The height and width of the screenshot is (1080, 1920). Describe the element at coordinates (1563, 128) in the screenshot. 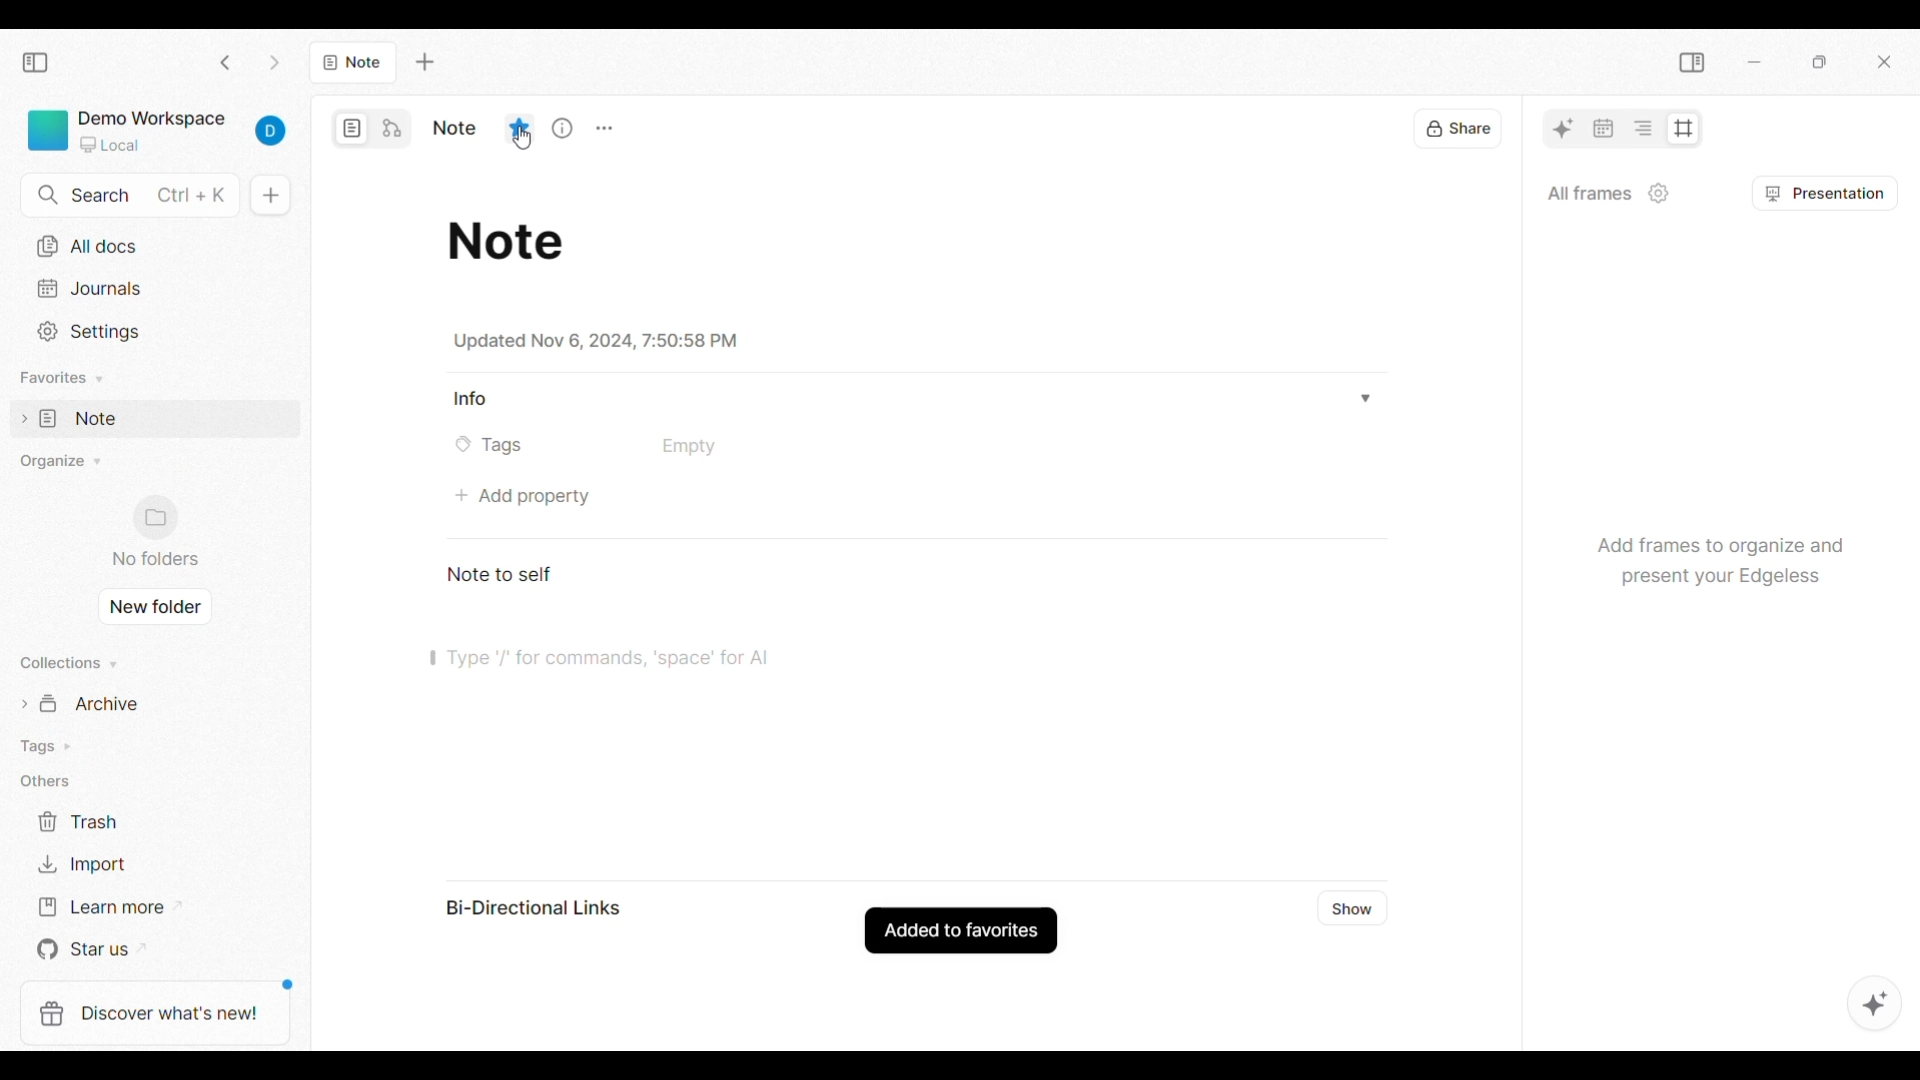

I see `Ask AI` at that location.